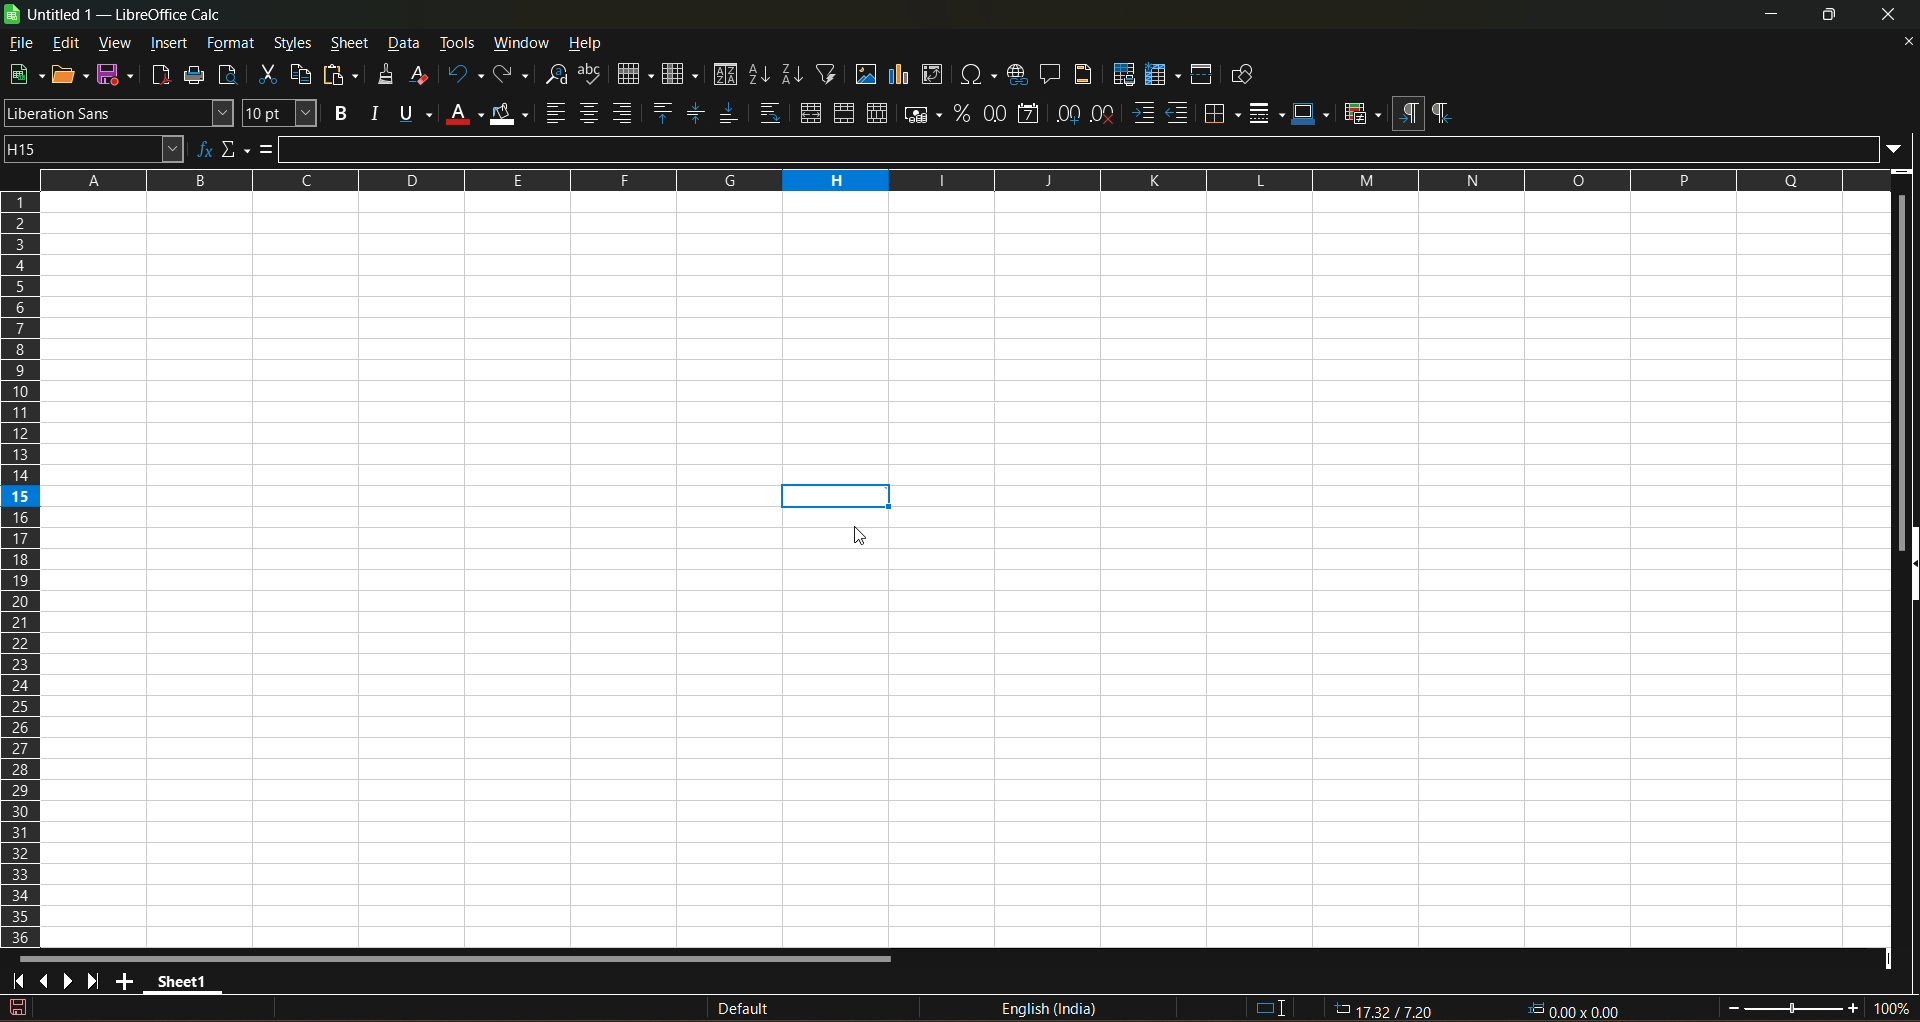 This screenshot has width=1920, height=1022. What do you see at coordinates (662, 111) in the screenshot?
I see `align top` at bounding box center [662, 111].